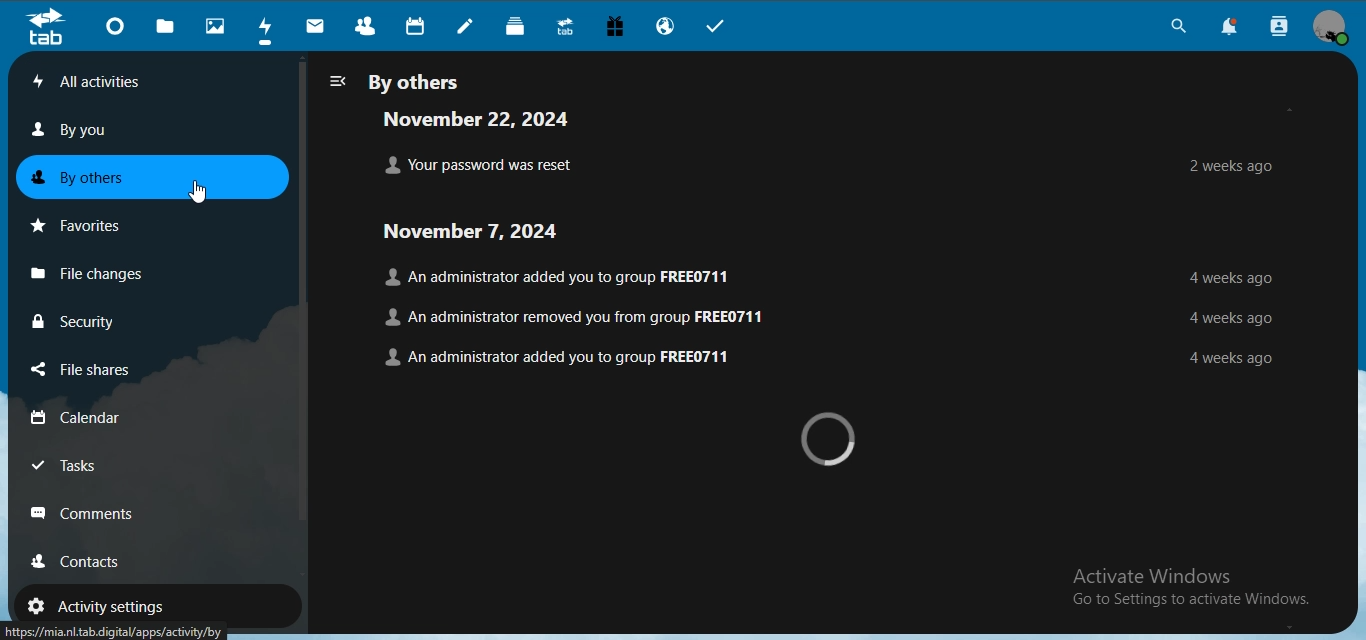 The image size is (1366, 640). I want to click on Activate Windows
Go to Settings to activate Windows., so click(1191, 582).